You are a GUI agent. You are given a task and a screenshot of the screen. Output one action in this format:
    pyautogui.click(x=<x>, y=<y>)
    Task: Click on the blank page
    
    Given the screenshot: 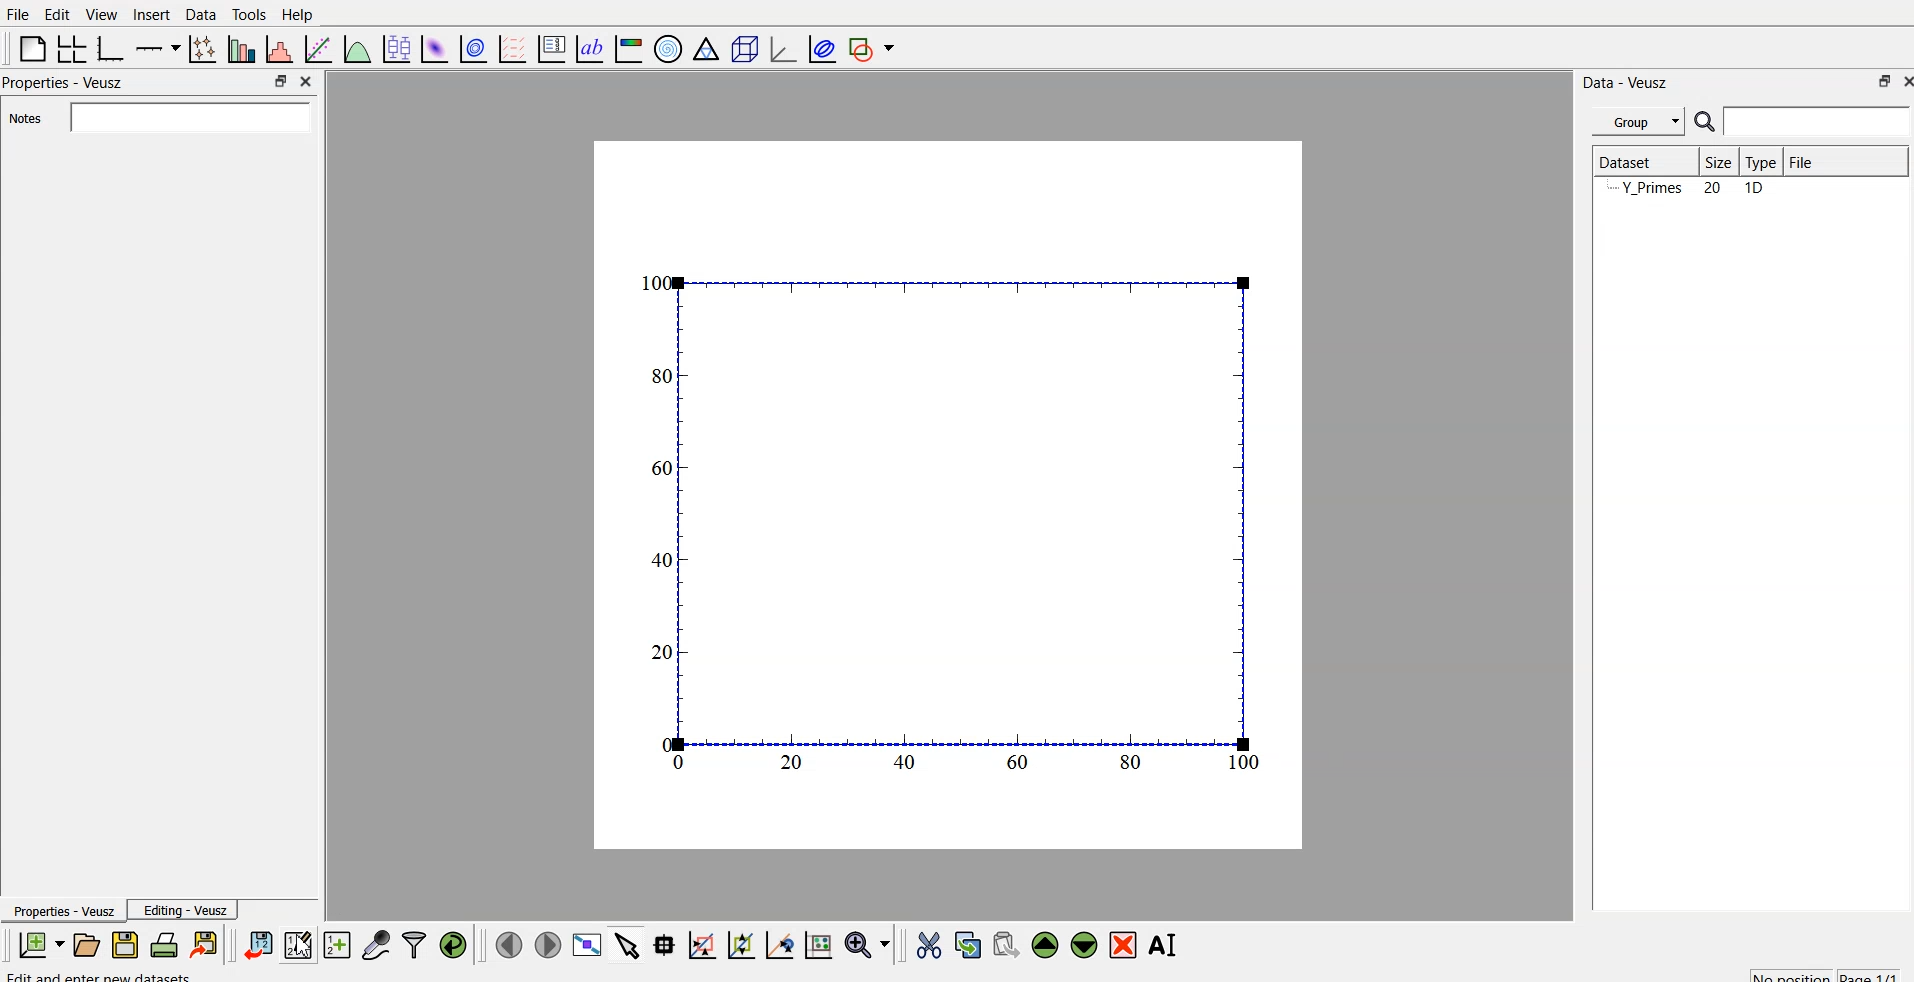 What is the action you would take?
    pyautogui.click(x=27, y=48)
    